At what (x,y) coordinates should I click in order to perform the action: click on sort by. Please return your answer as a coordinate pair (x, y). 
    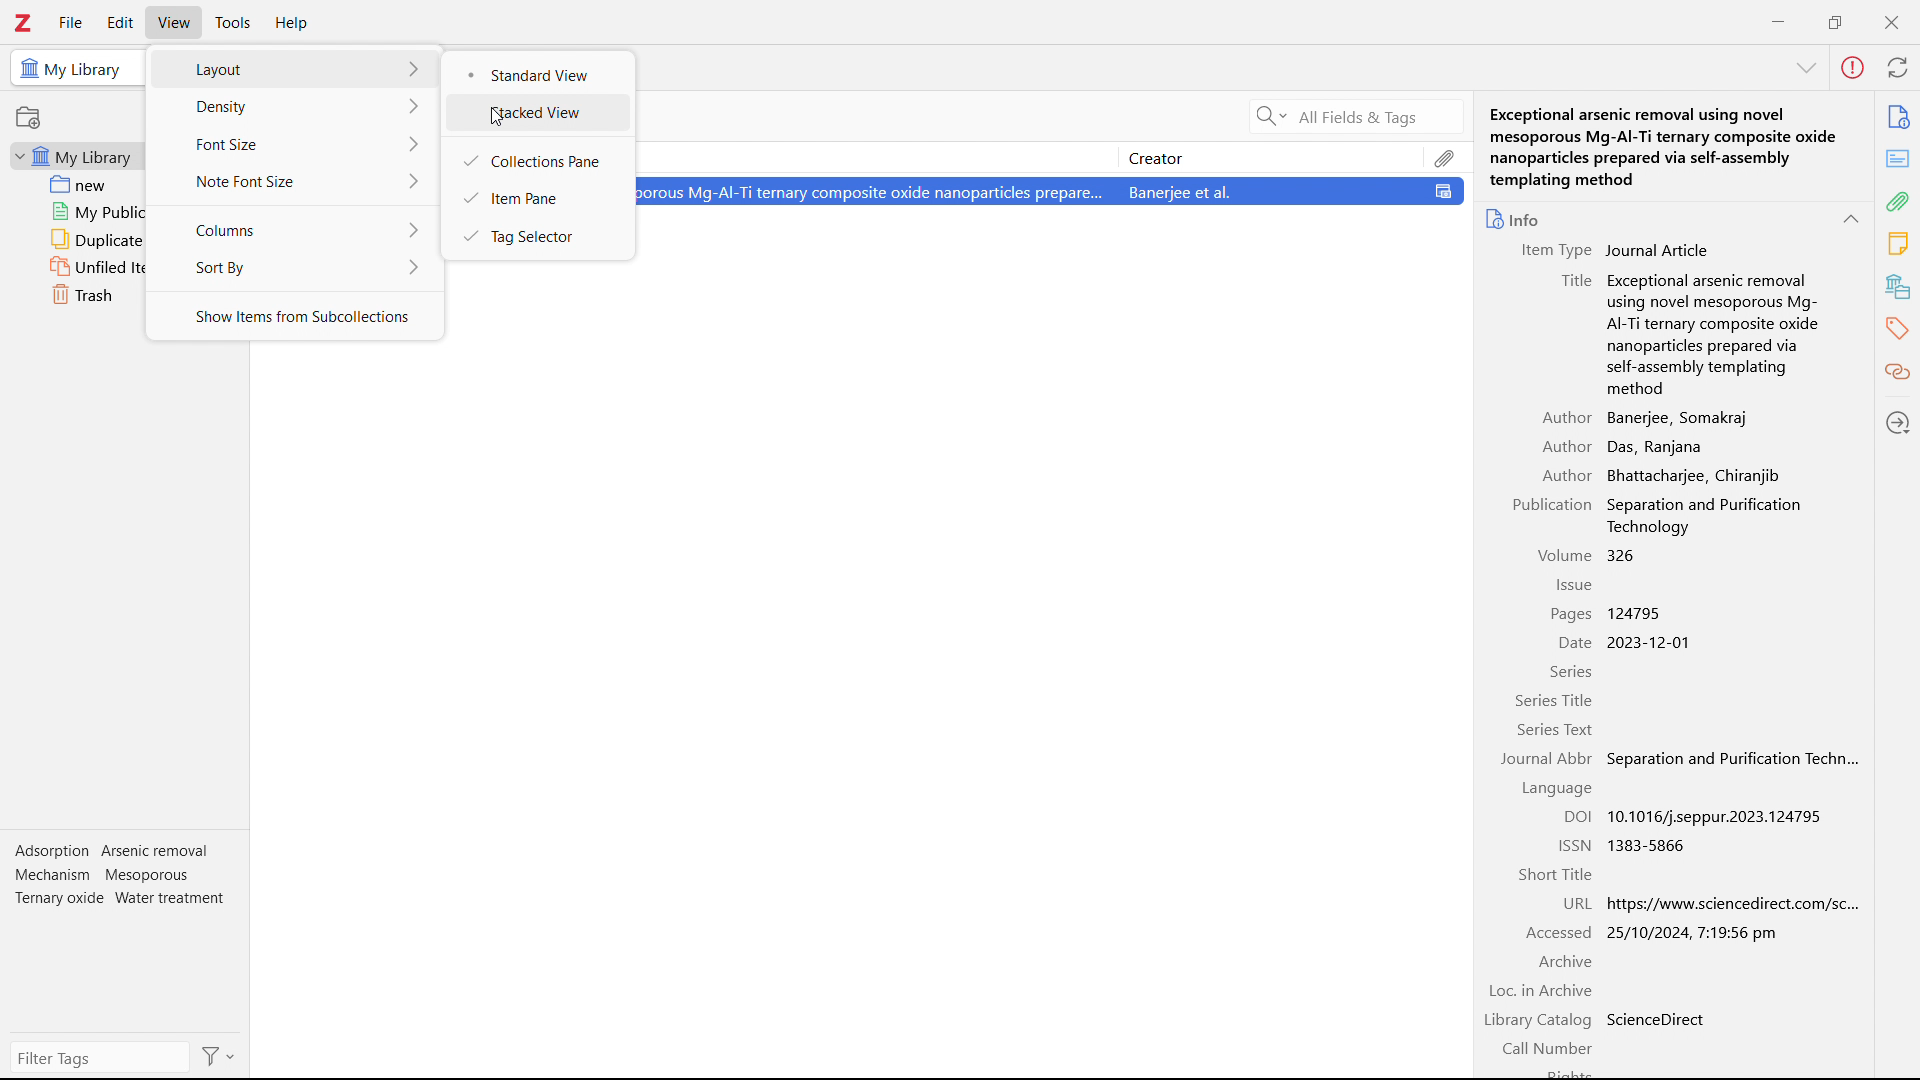
    Looking at the image, I should click on (294, 266).